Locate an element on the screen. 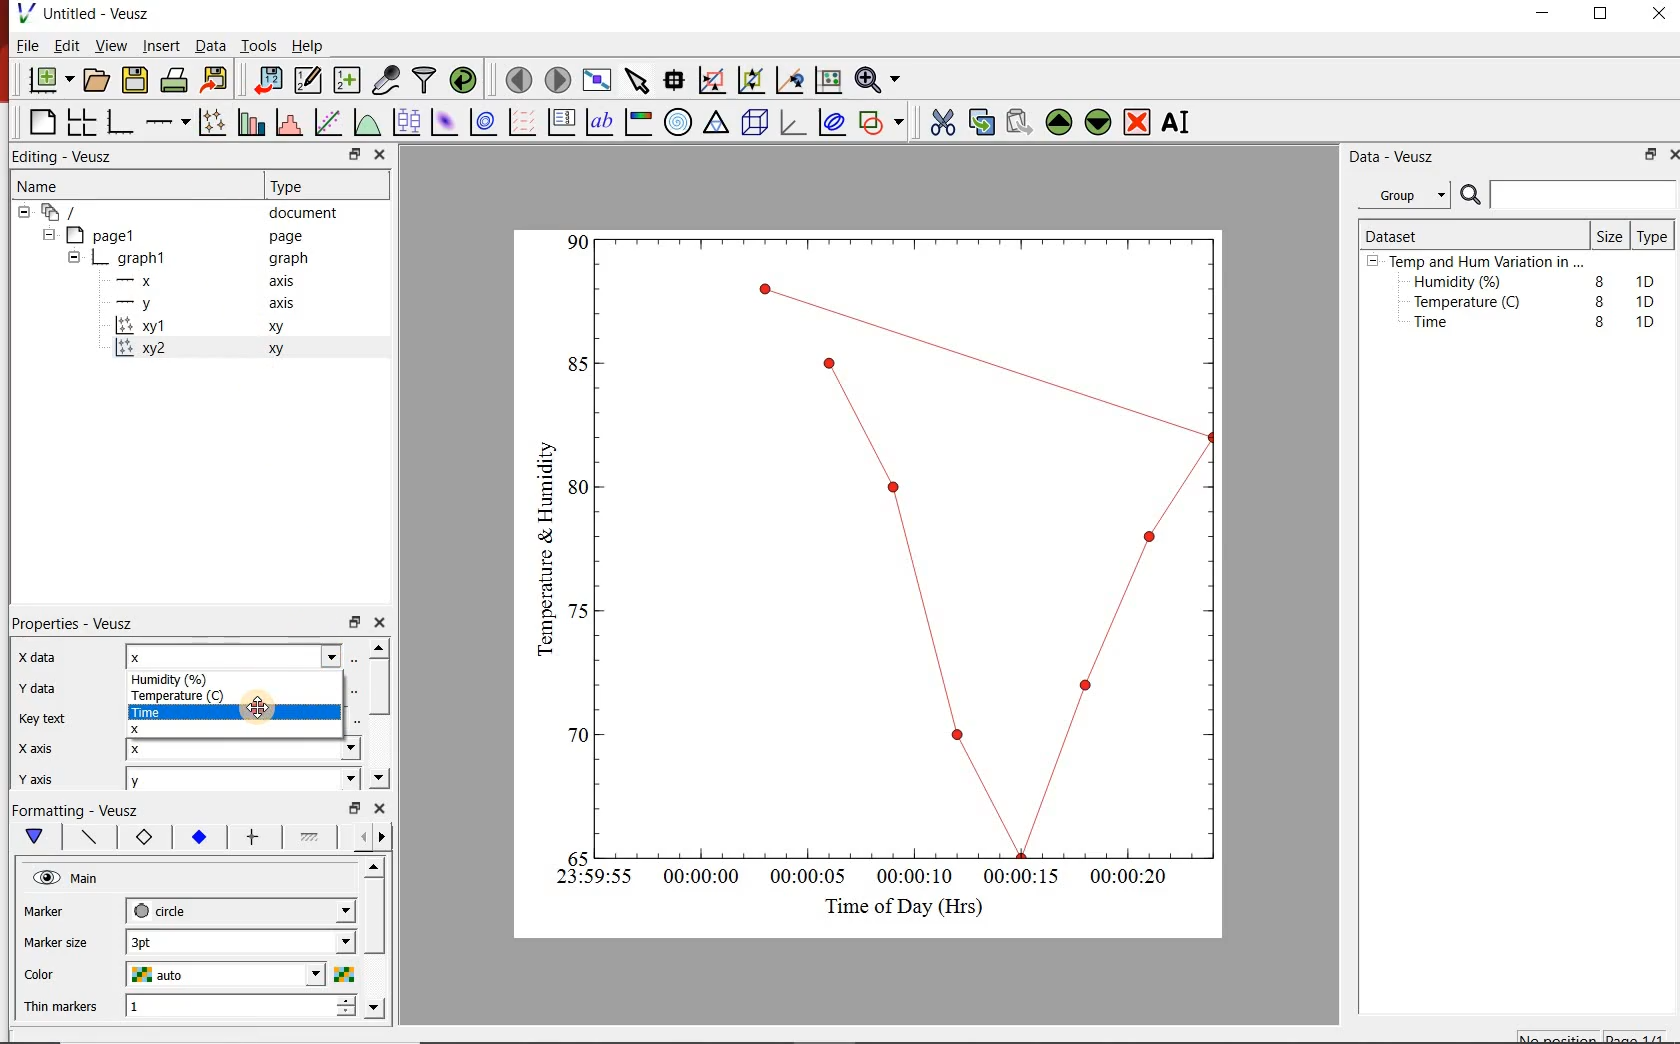  0.6 is located at coordinates (579, 492).